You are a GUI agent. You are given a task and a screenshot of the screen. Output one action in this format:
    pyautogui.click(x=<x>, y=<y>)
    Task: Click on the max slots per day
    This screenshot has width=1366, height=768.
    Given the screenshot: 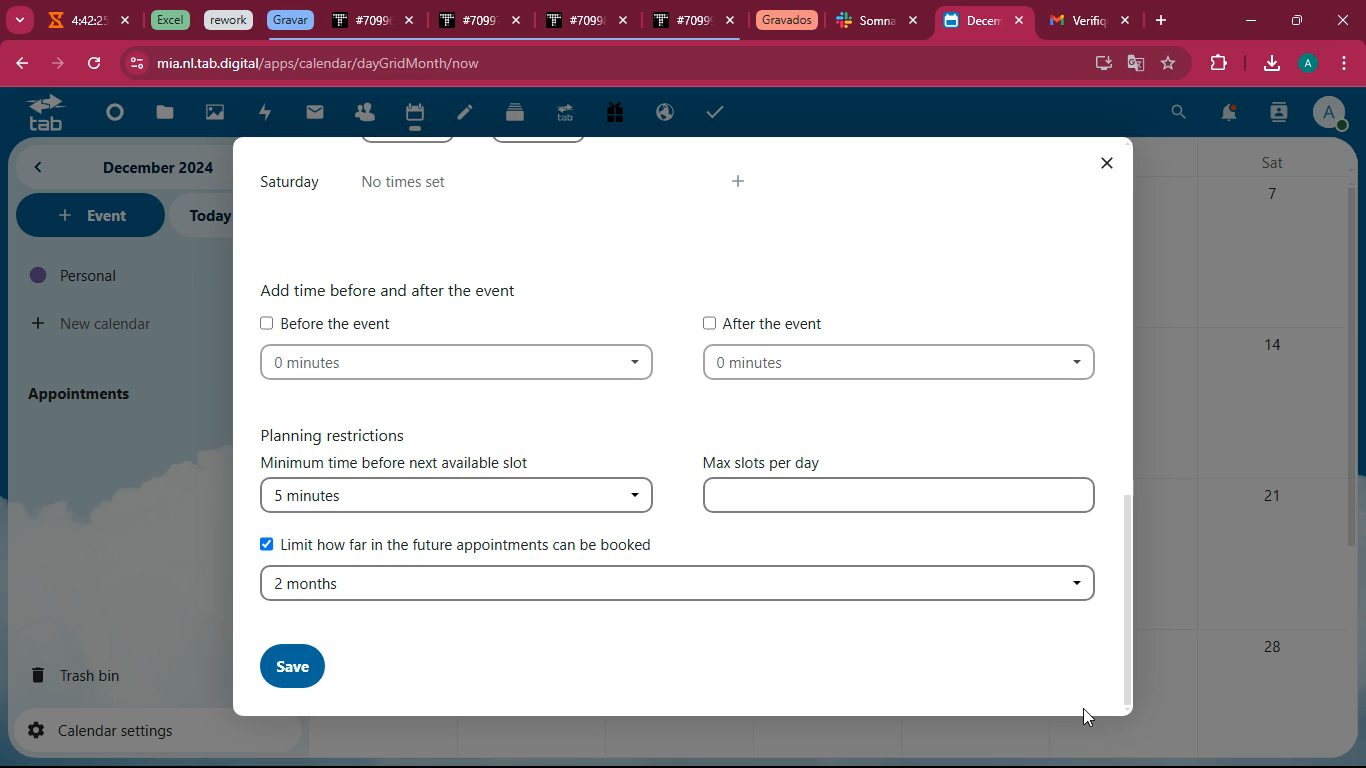 What is the action you would take?
    pyautogui.click(x=768, y=461)
    